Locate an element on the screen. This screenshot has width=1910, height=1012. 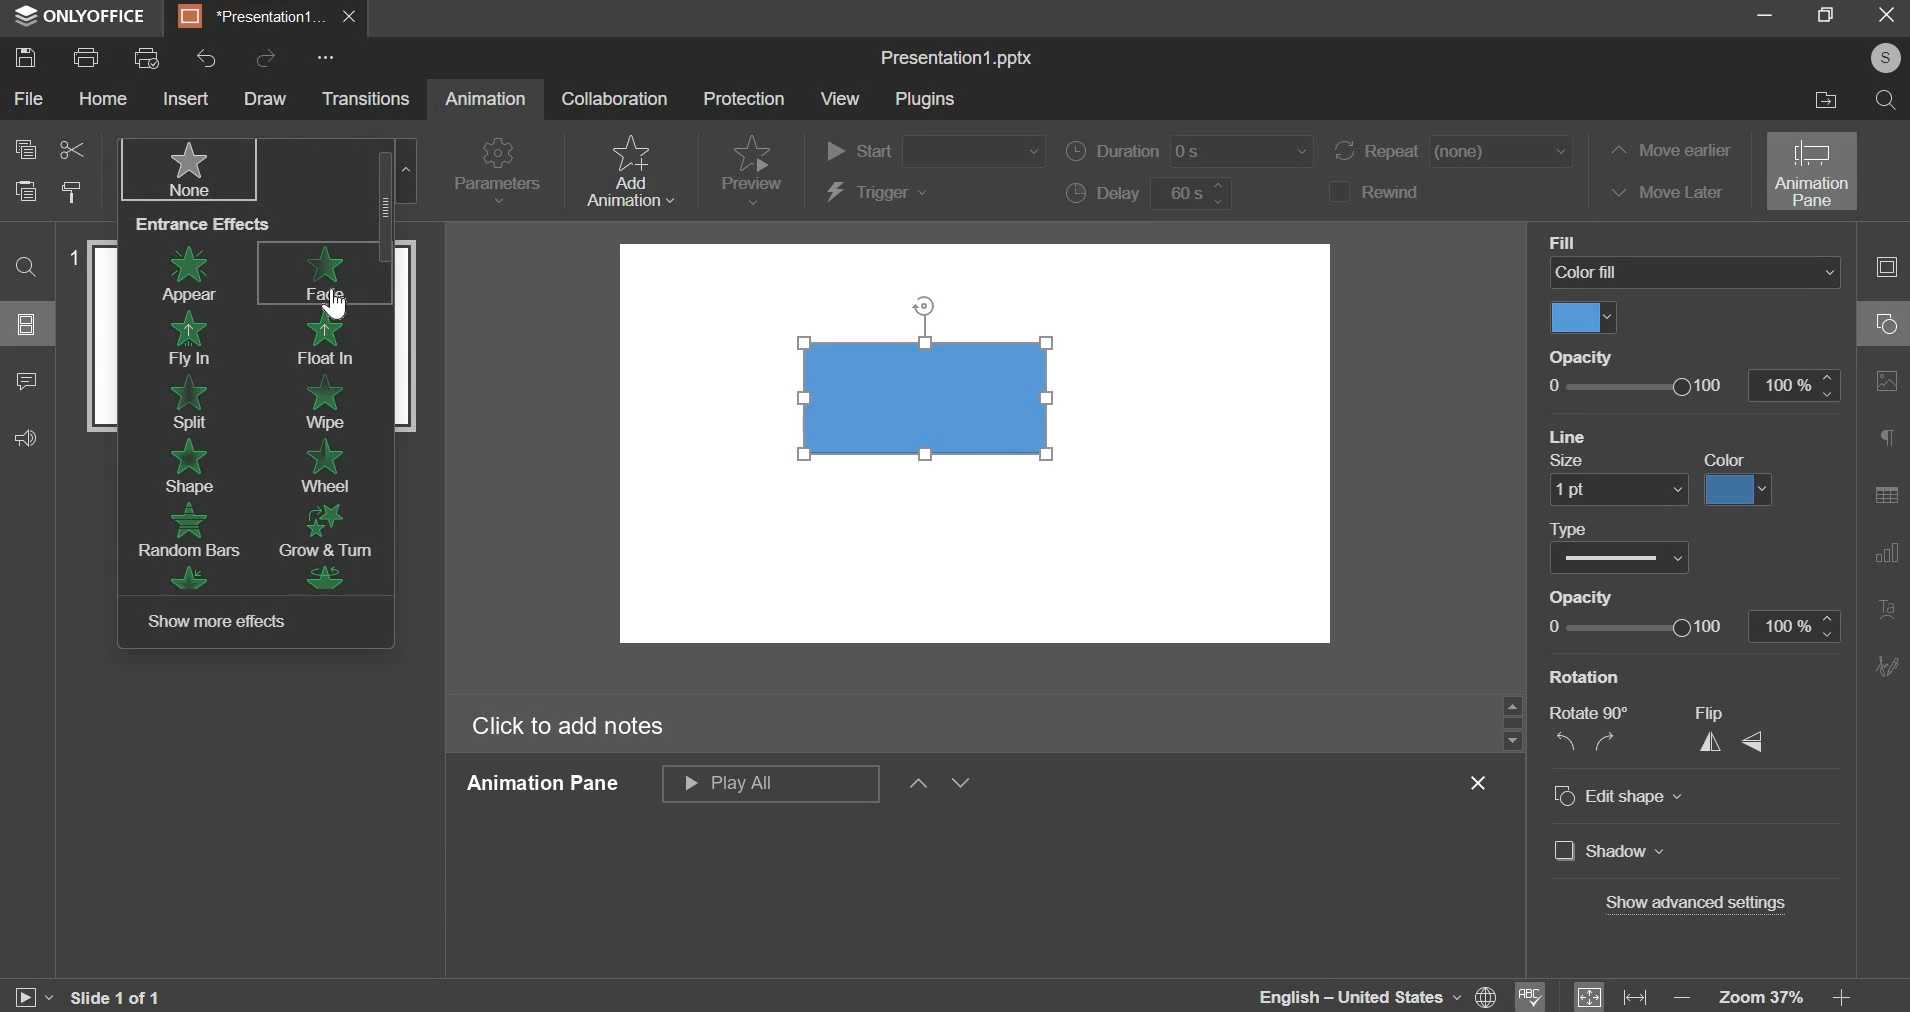
up is located at coordinates (918, 787).